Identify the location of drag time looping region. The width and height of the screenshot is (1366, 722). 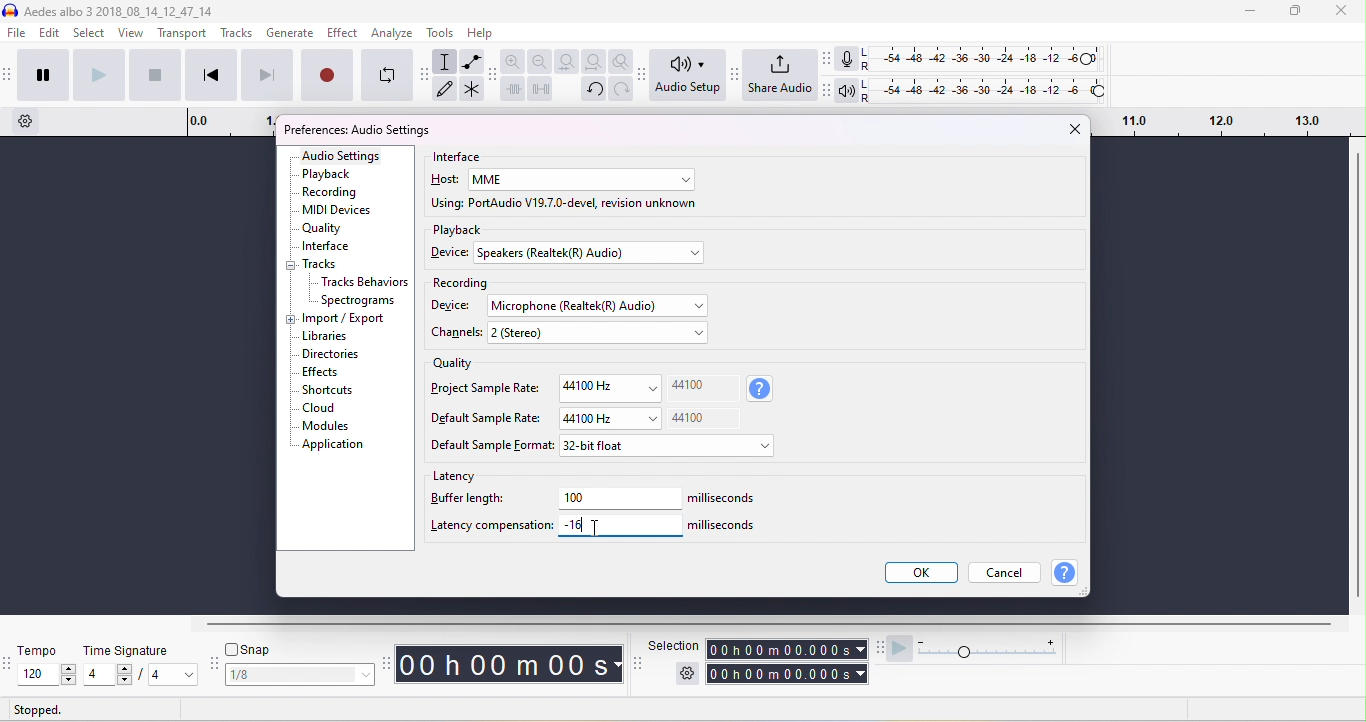
(1224, 123).